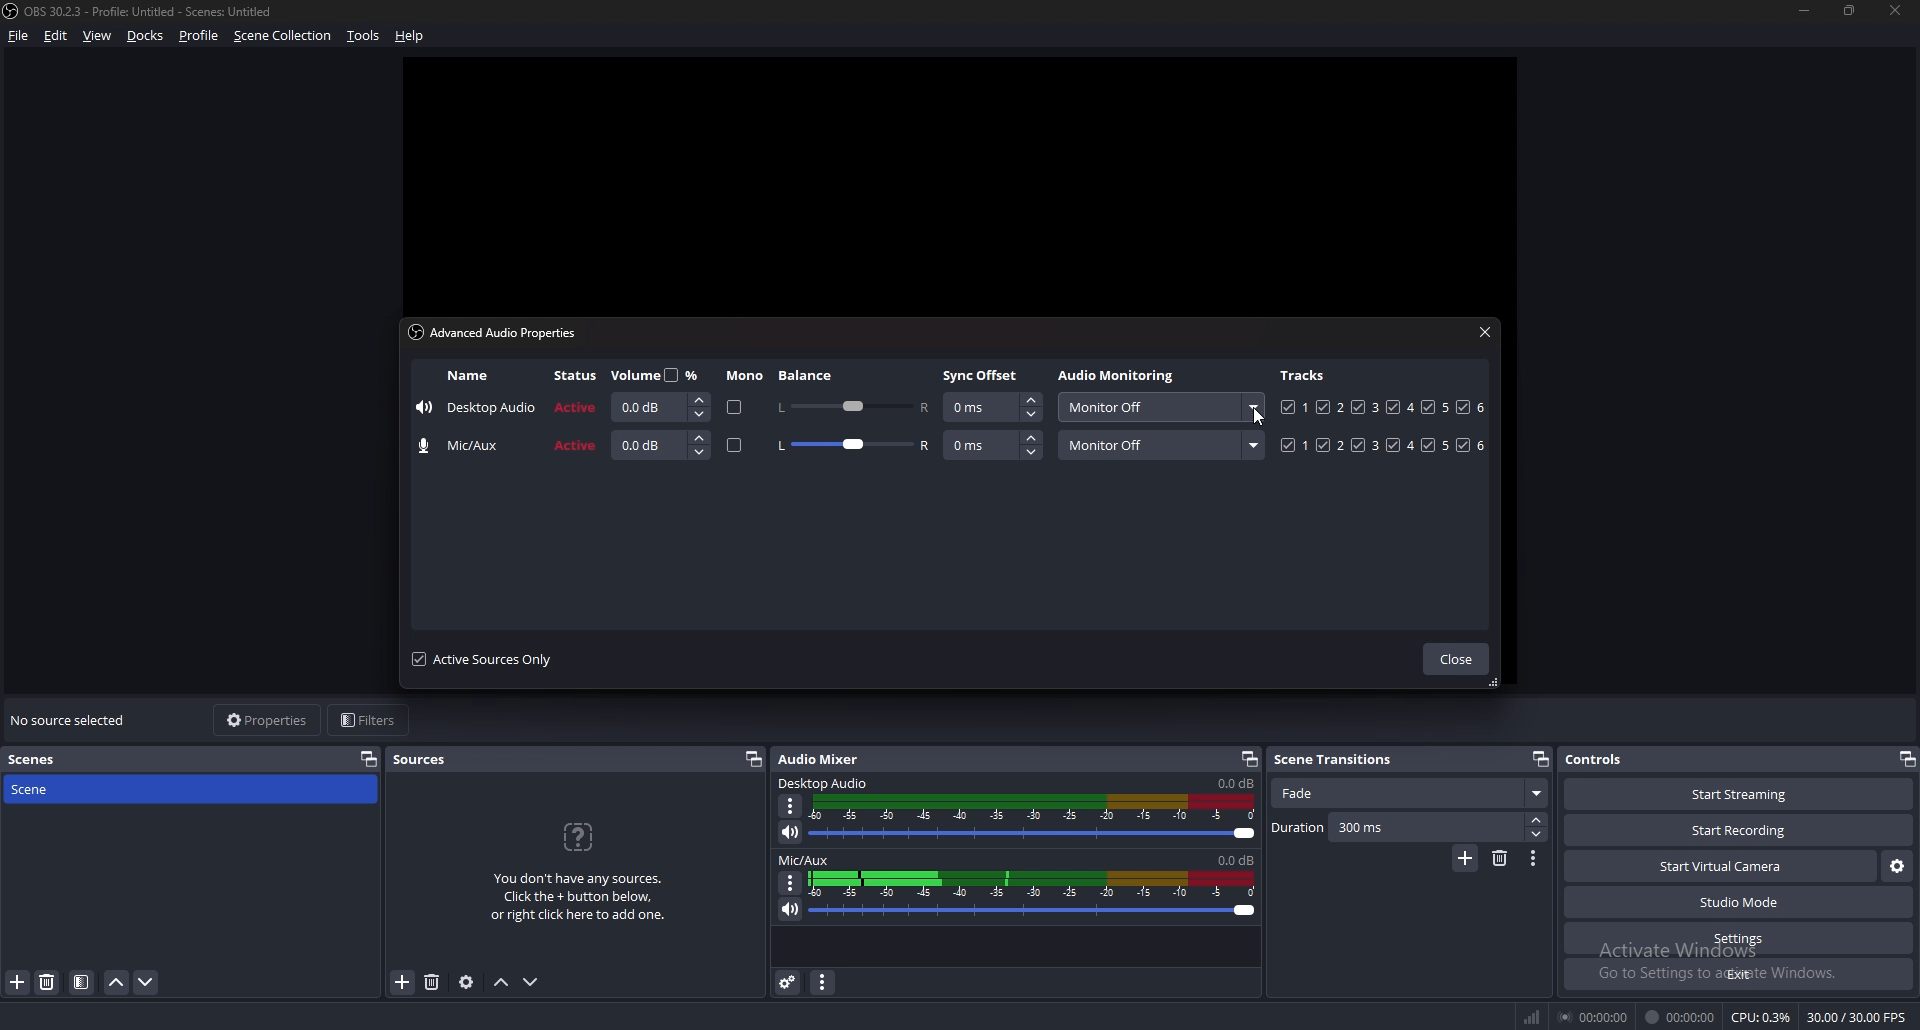 The width and height of the screenshot is (1920, 1030). Describe the element at coordinates (476, 410) in the screenshot. I see `desktop audio` at that location.